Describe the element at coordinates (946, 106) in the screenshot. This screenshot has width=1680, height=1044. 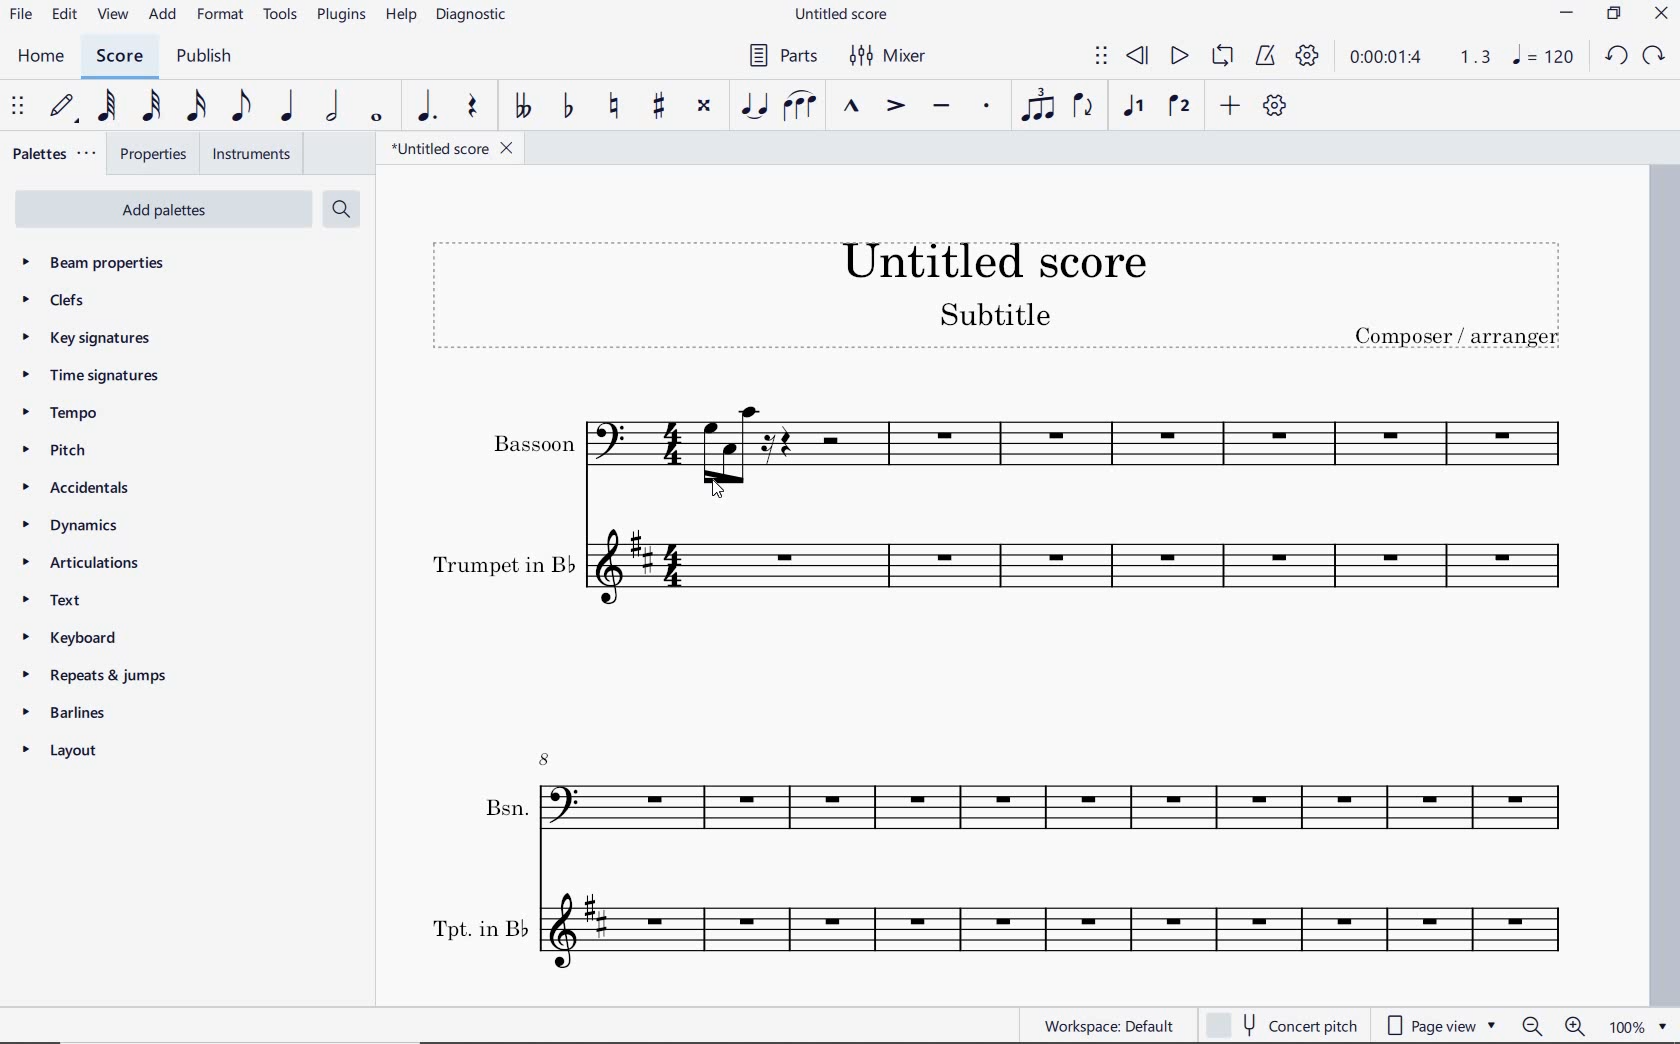
I see `tenuto` at that location.